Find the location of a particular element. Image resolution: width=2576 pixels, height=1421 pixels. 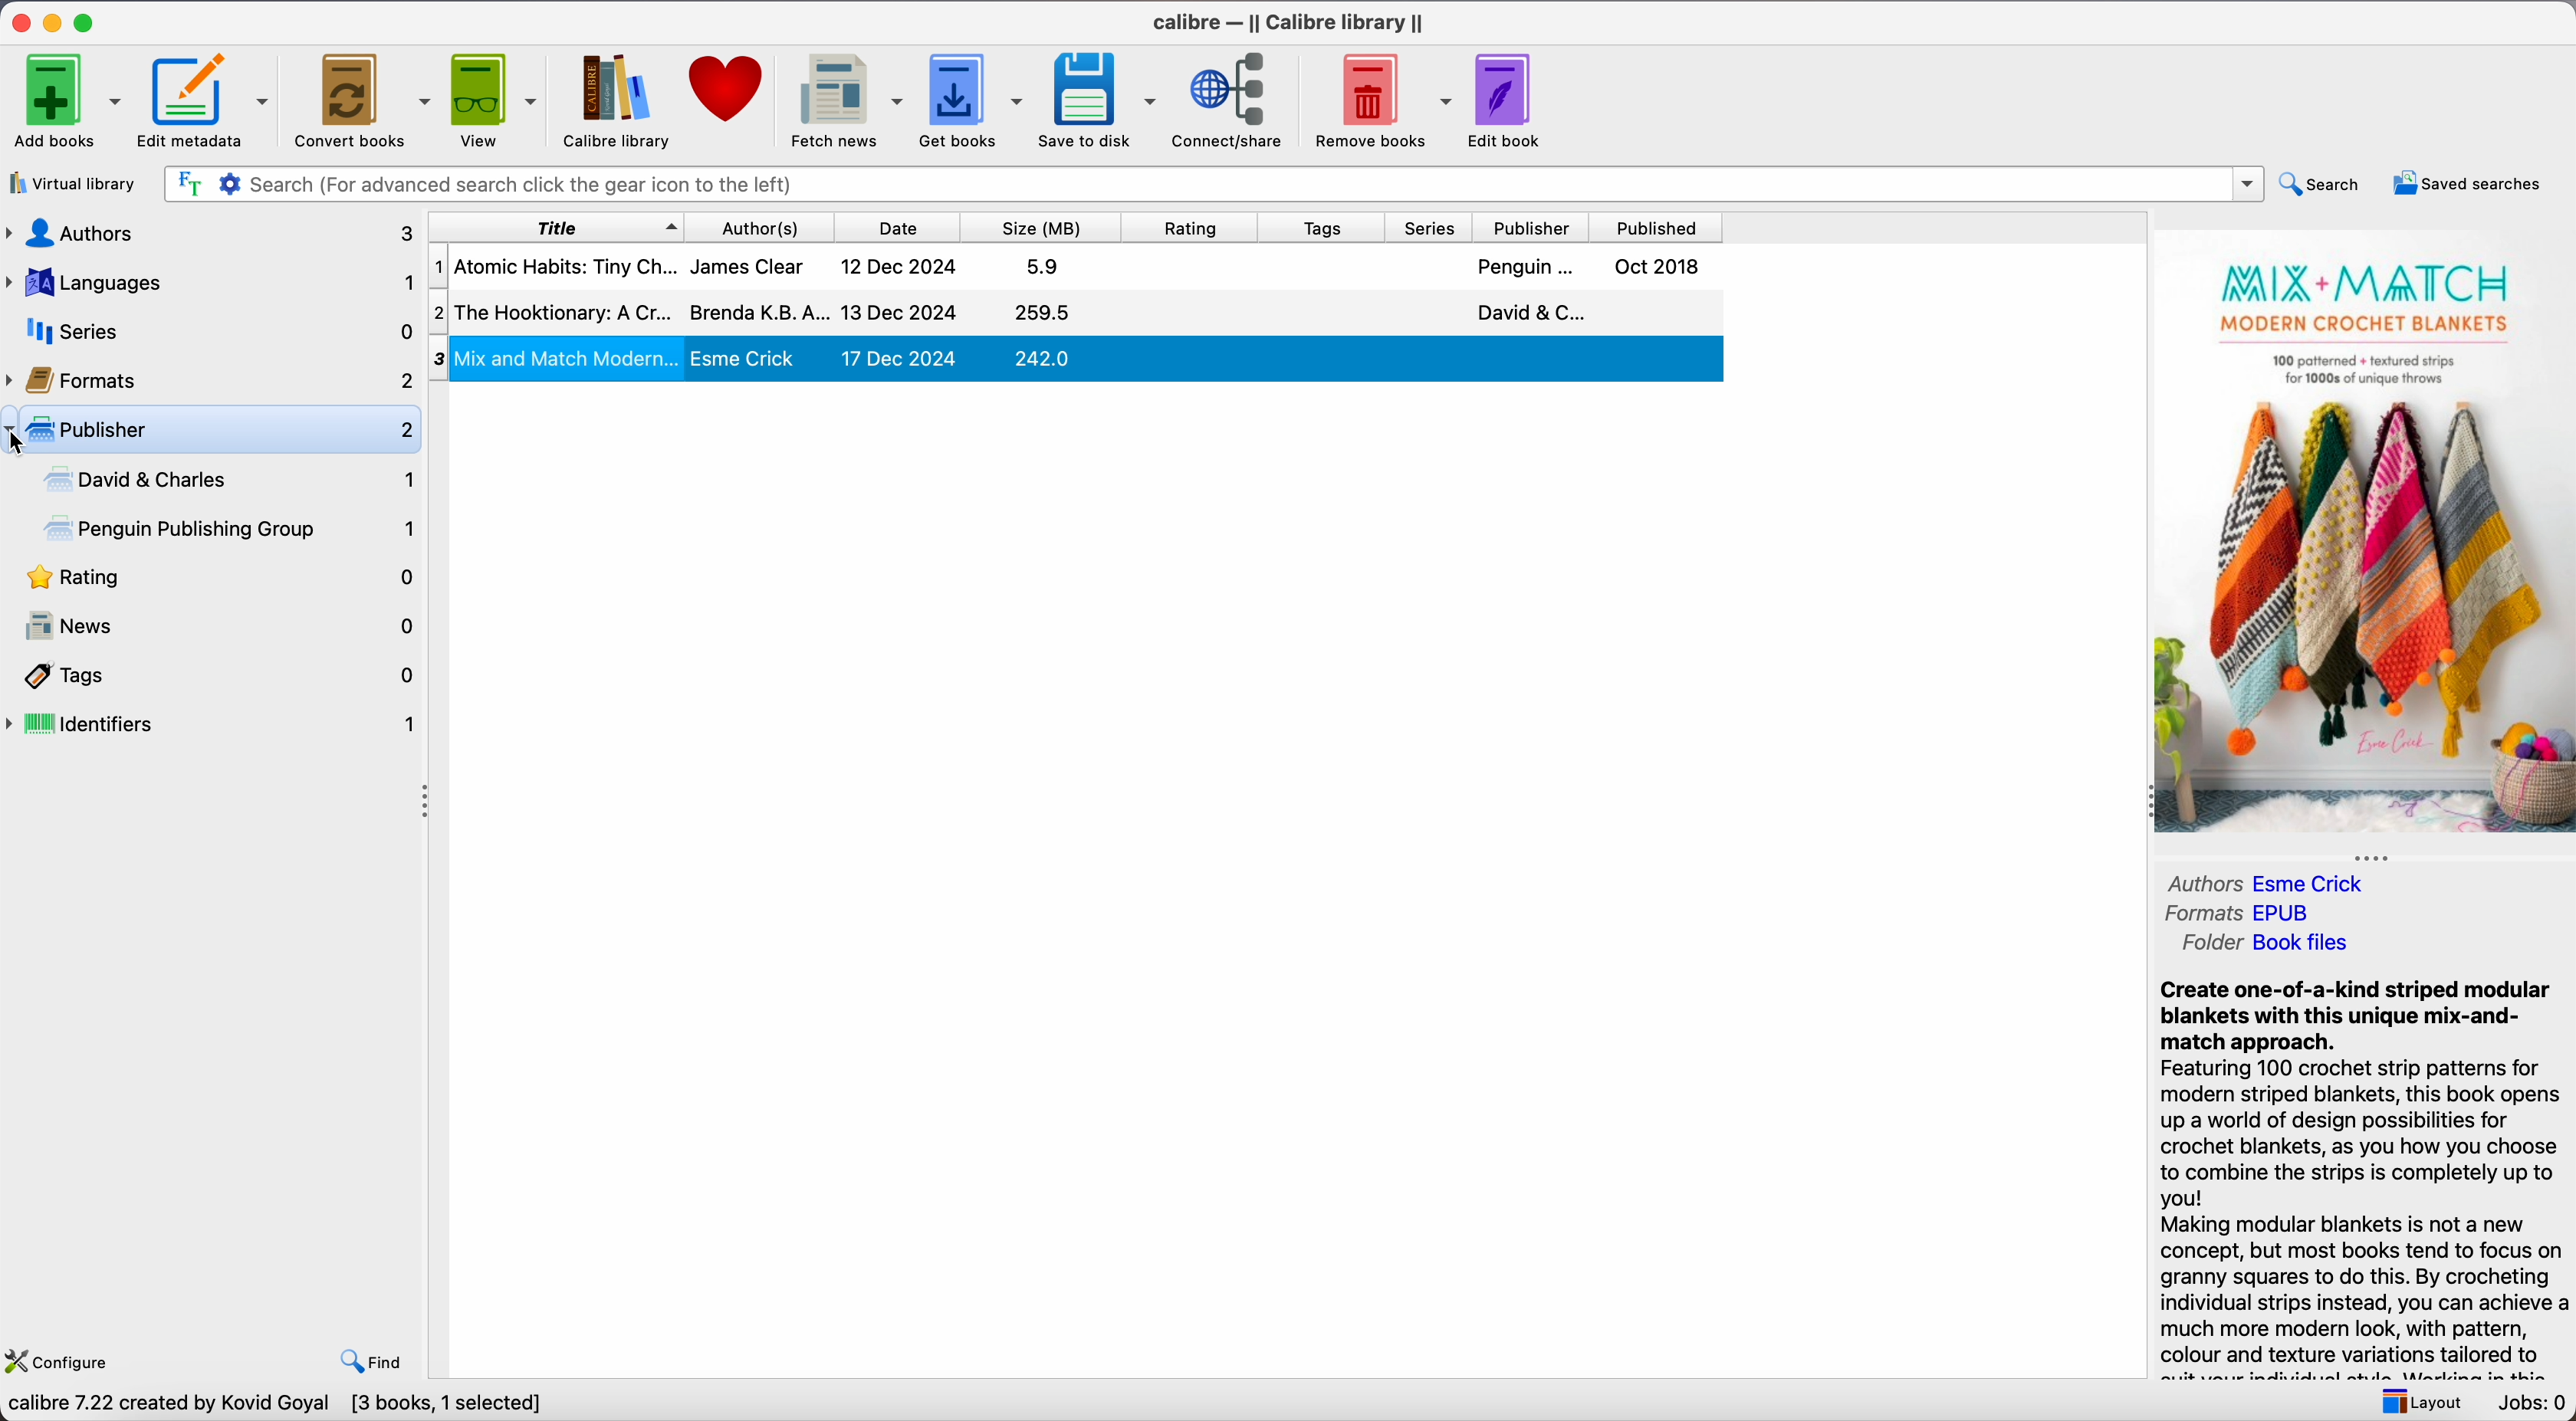

series is located at coordinates (209, 331).